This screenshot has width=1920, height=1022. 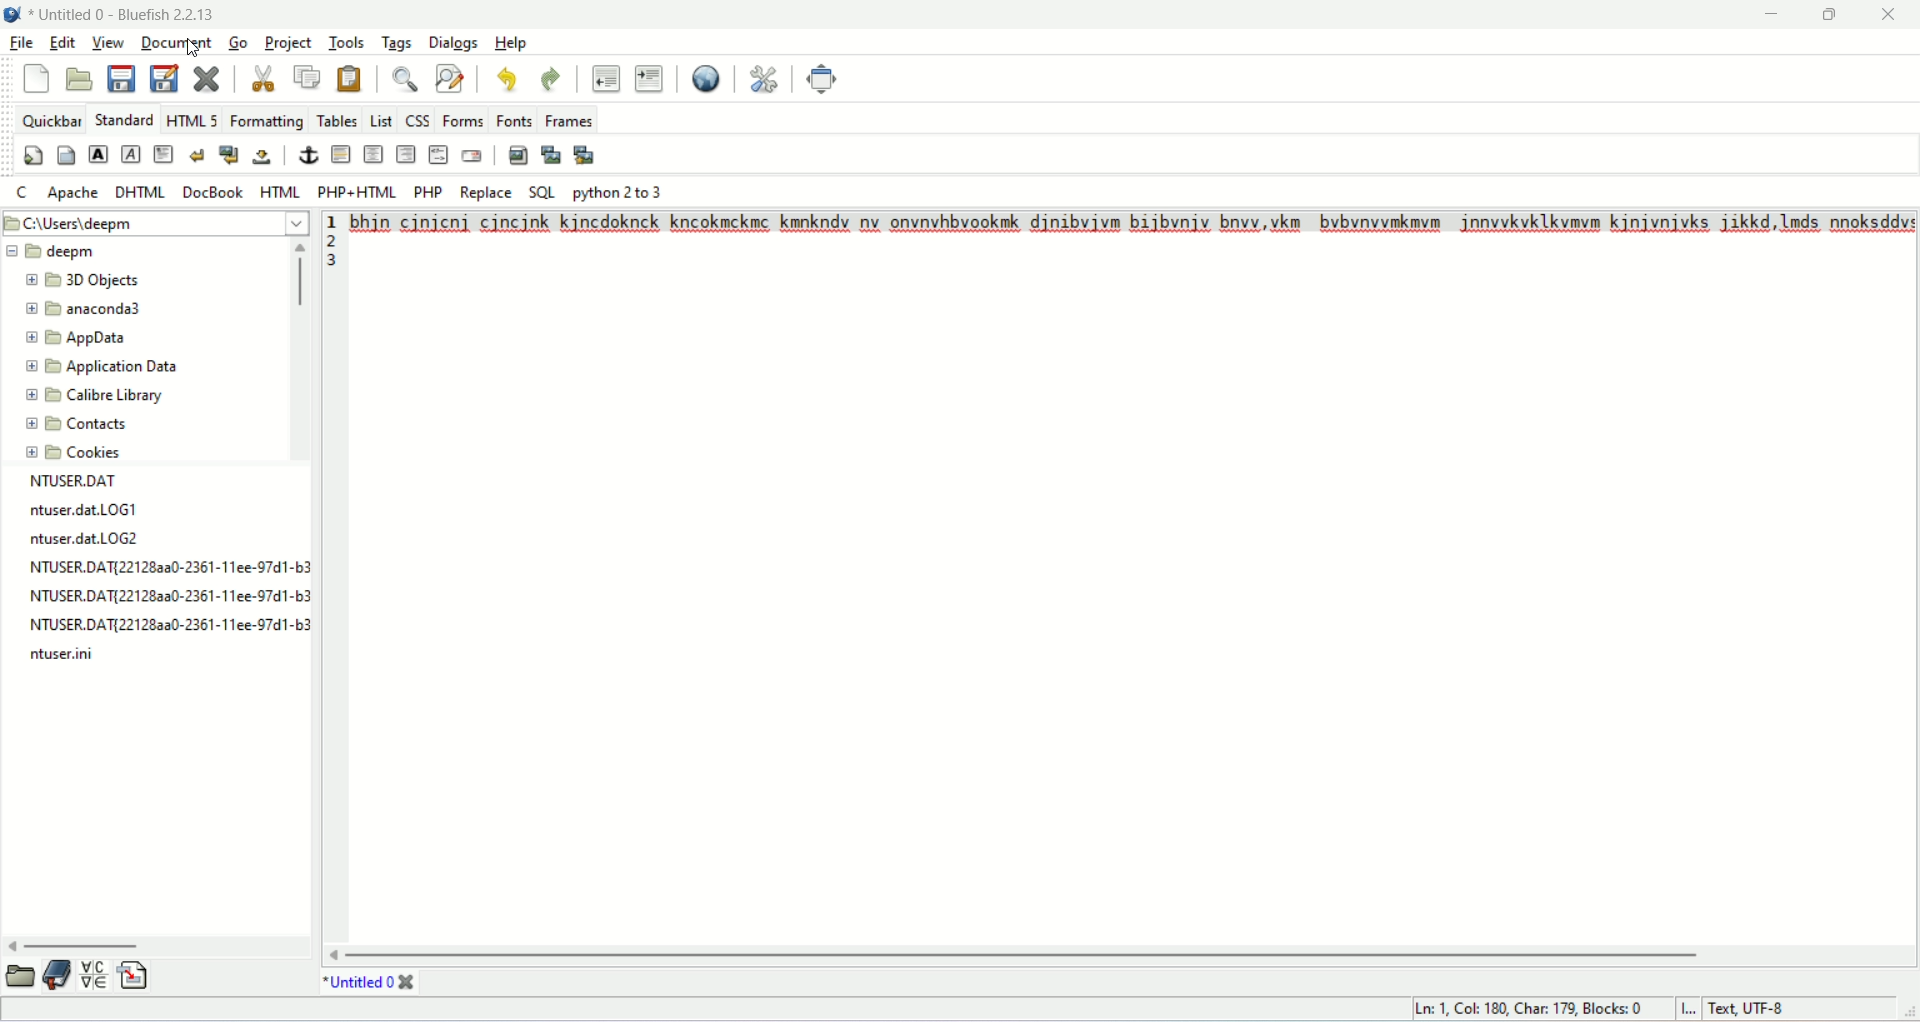 What do you see at coordinates (28, 195) in the screenshot?
I see `C` at bounding box center [28, 195].